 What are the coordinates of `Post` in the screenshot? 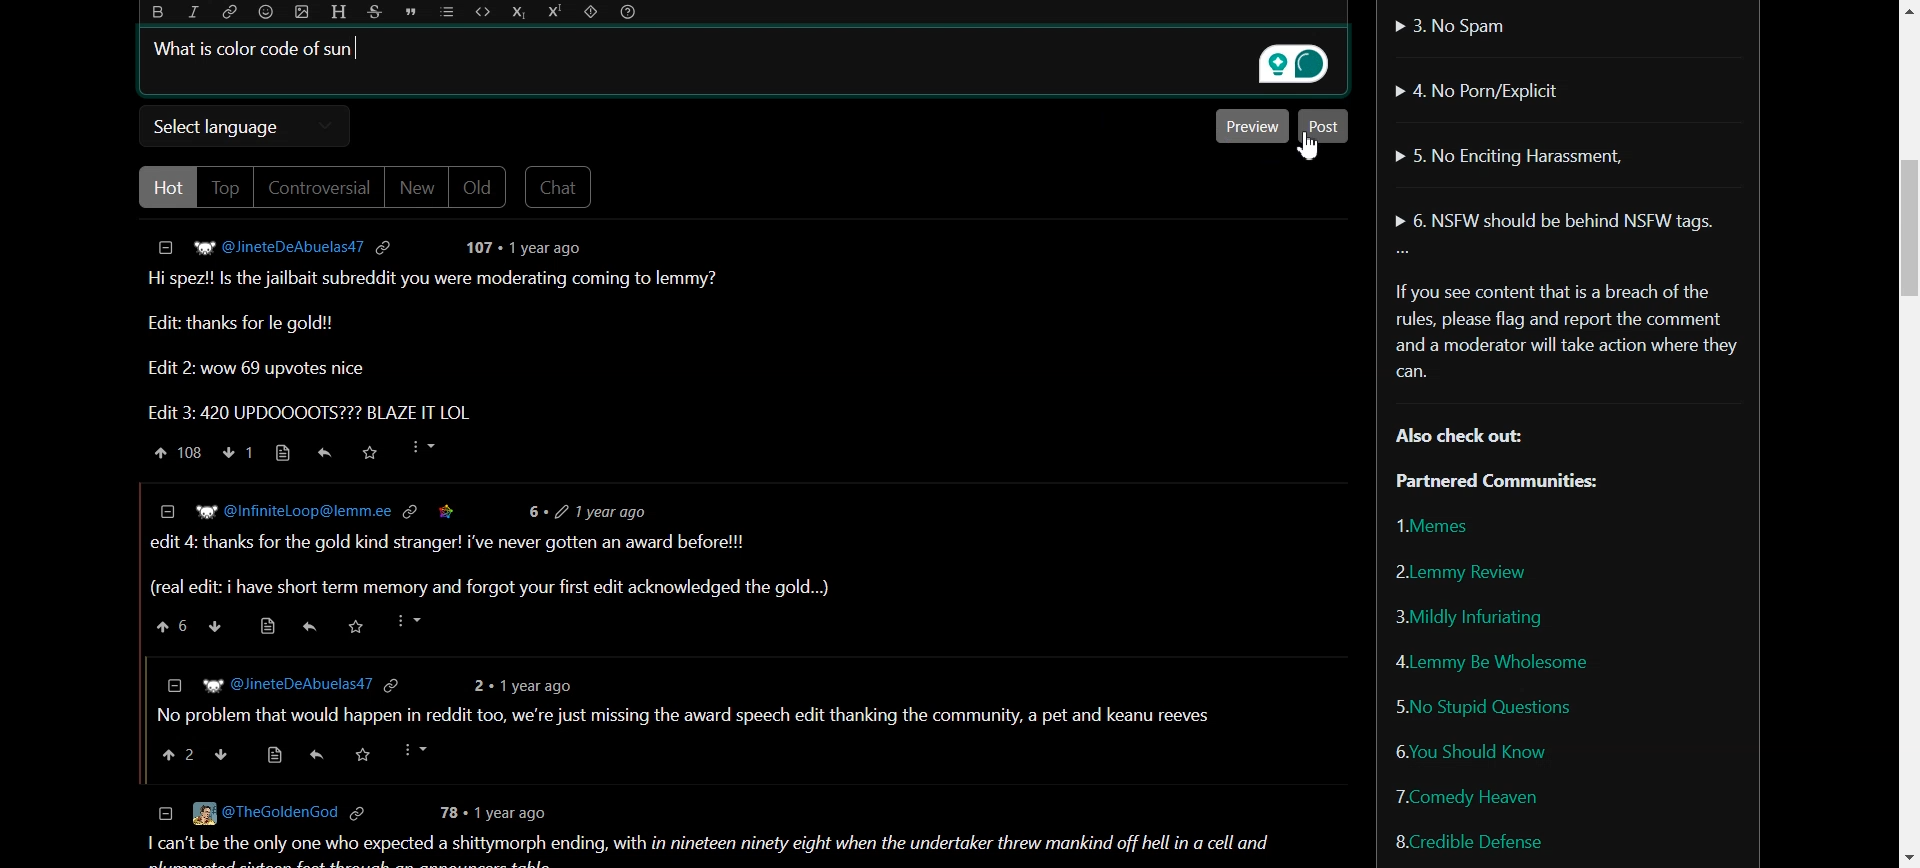 It's located at (722, 545).